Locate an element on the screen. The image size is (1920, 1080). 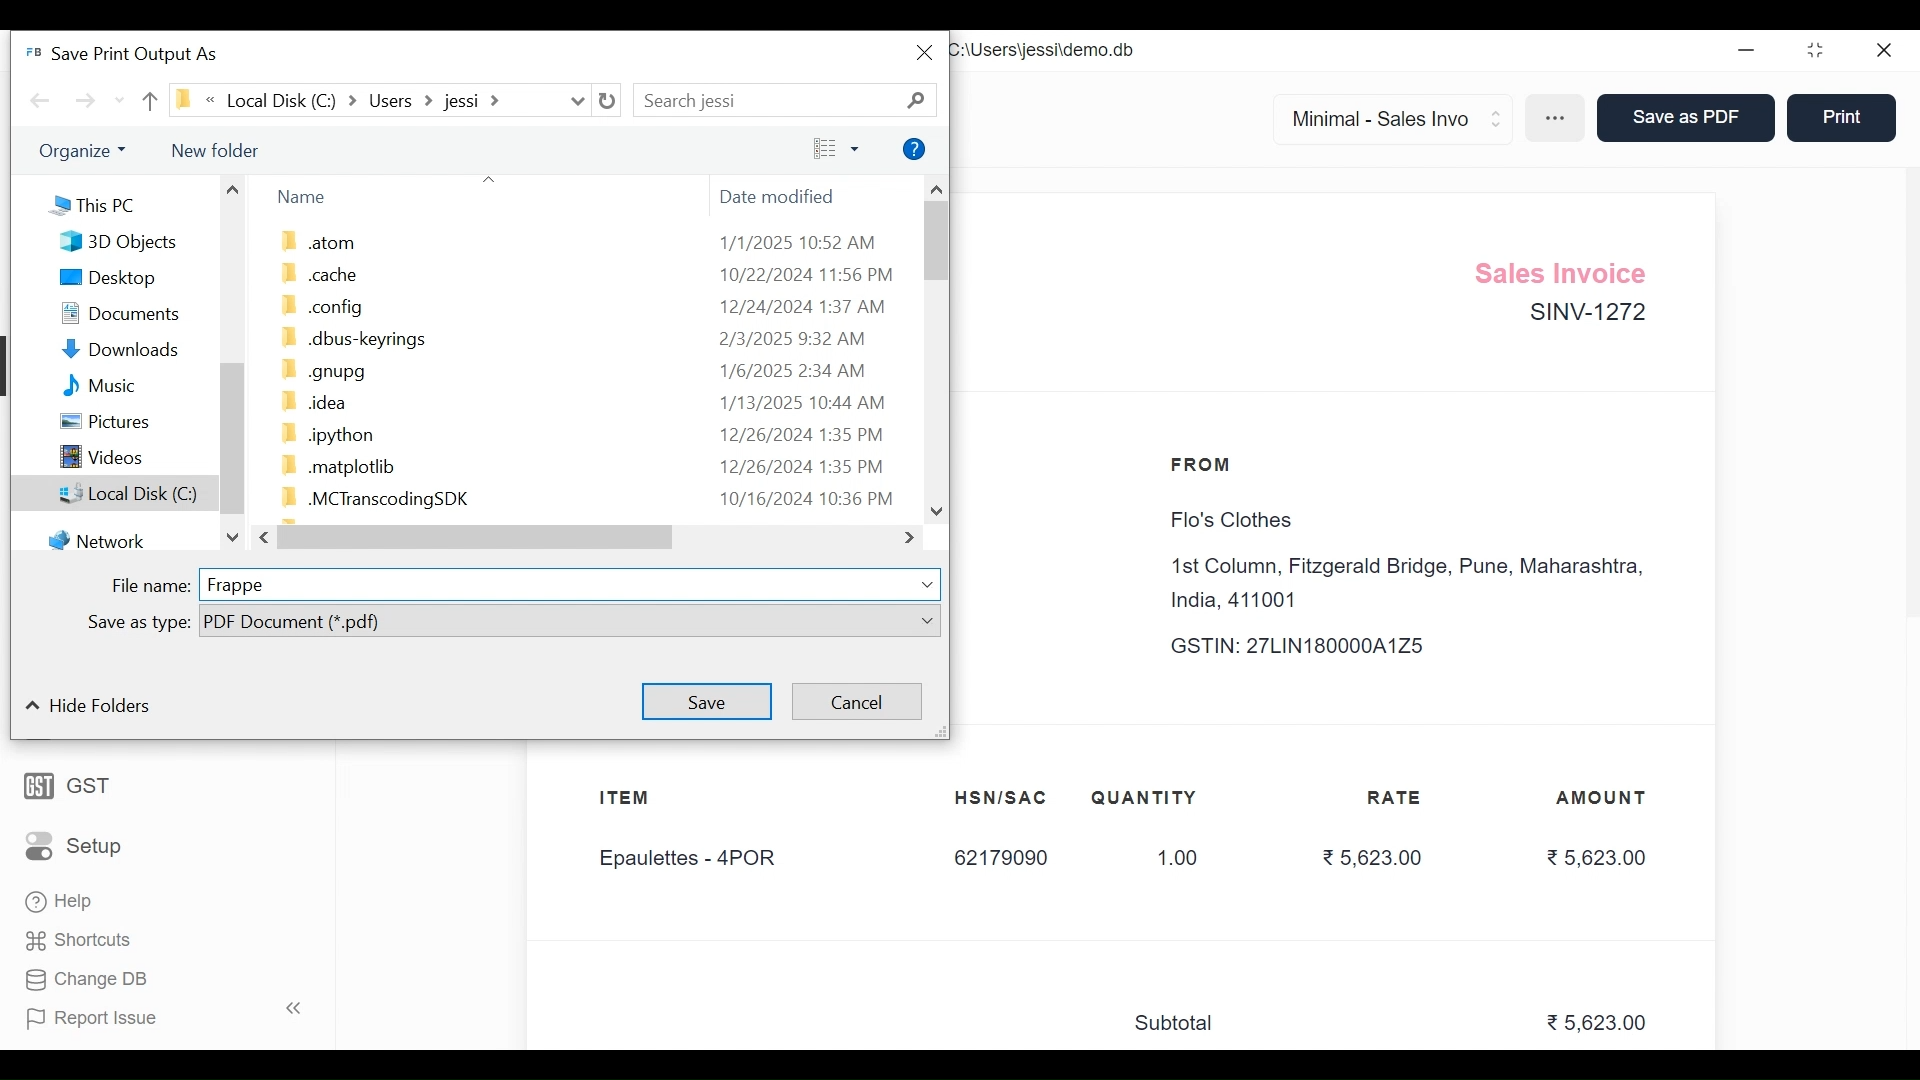
HSN/SAC is located at coordinates (1002, 798).